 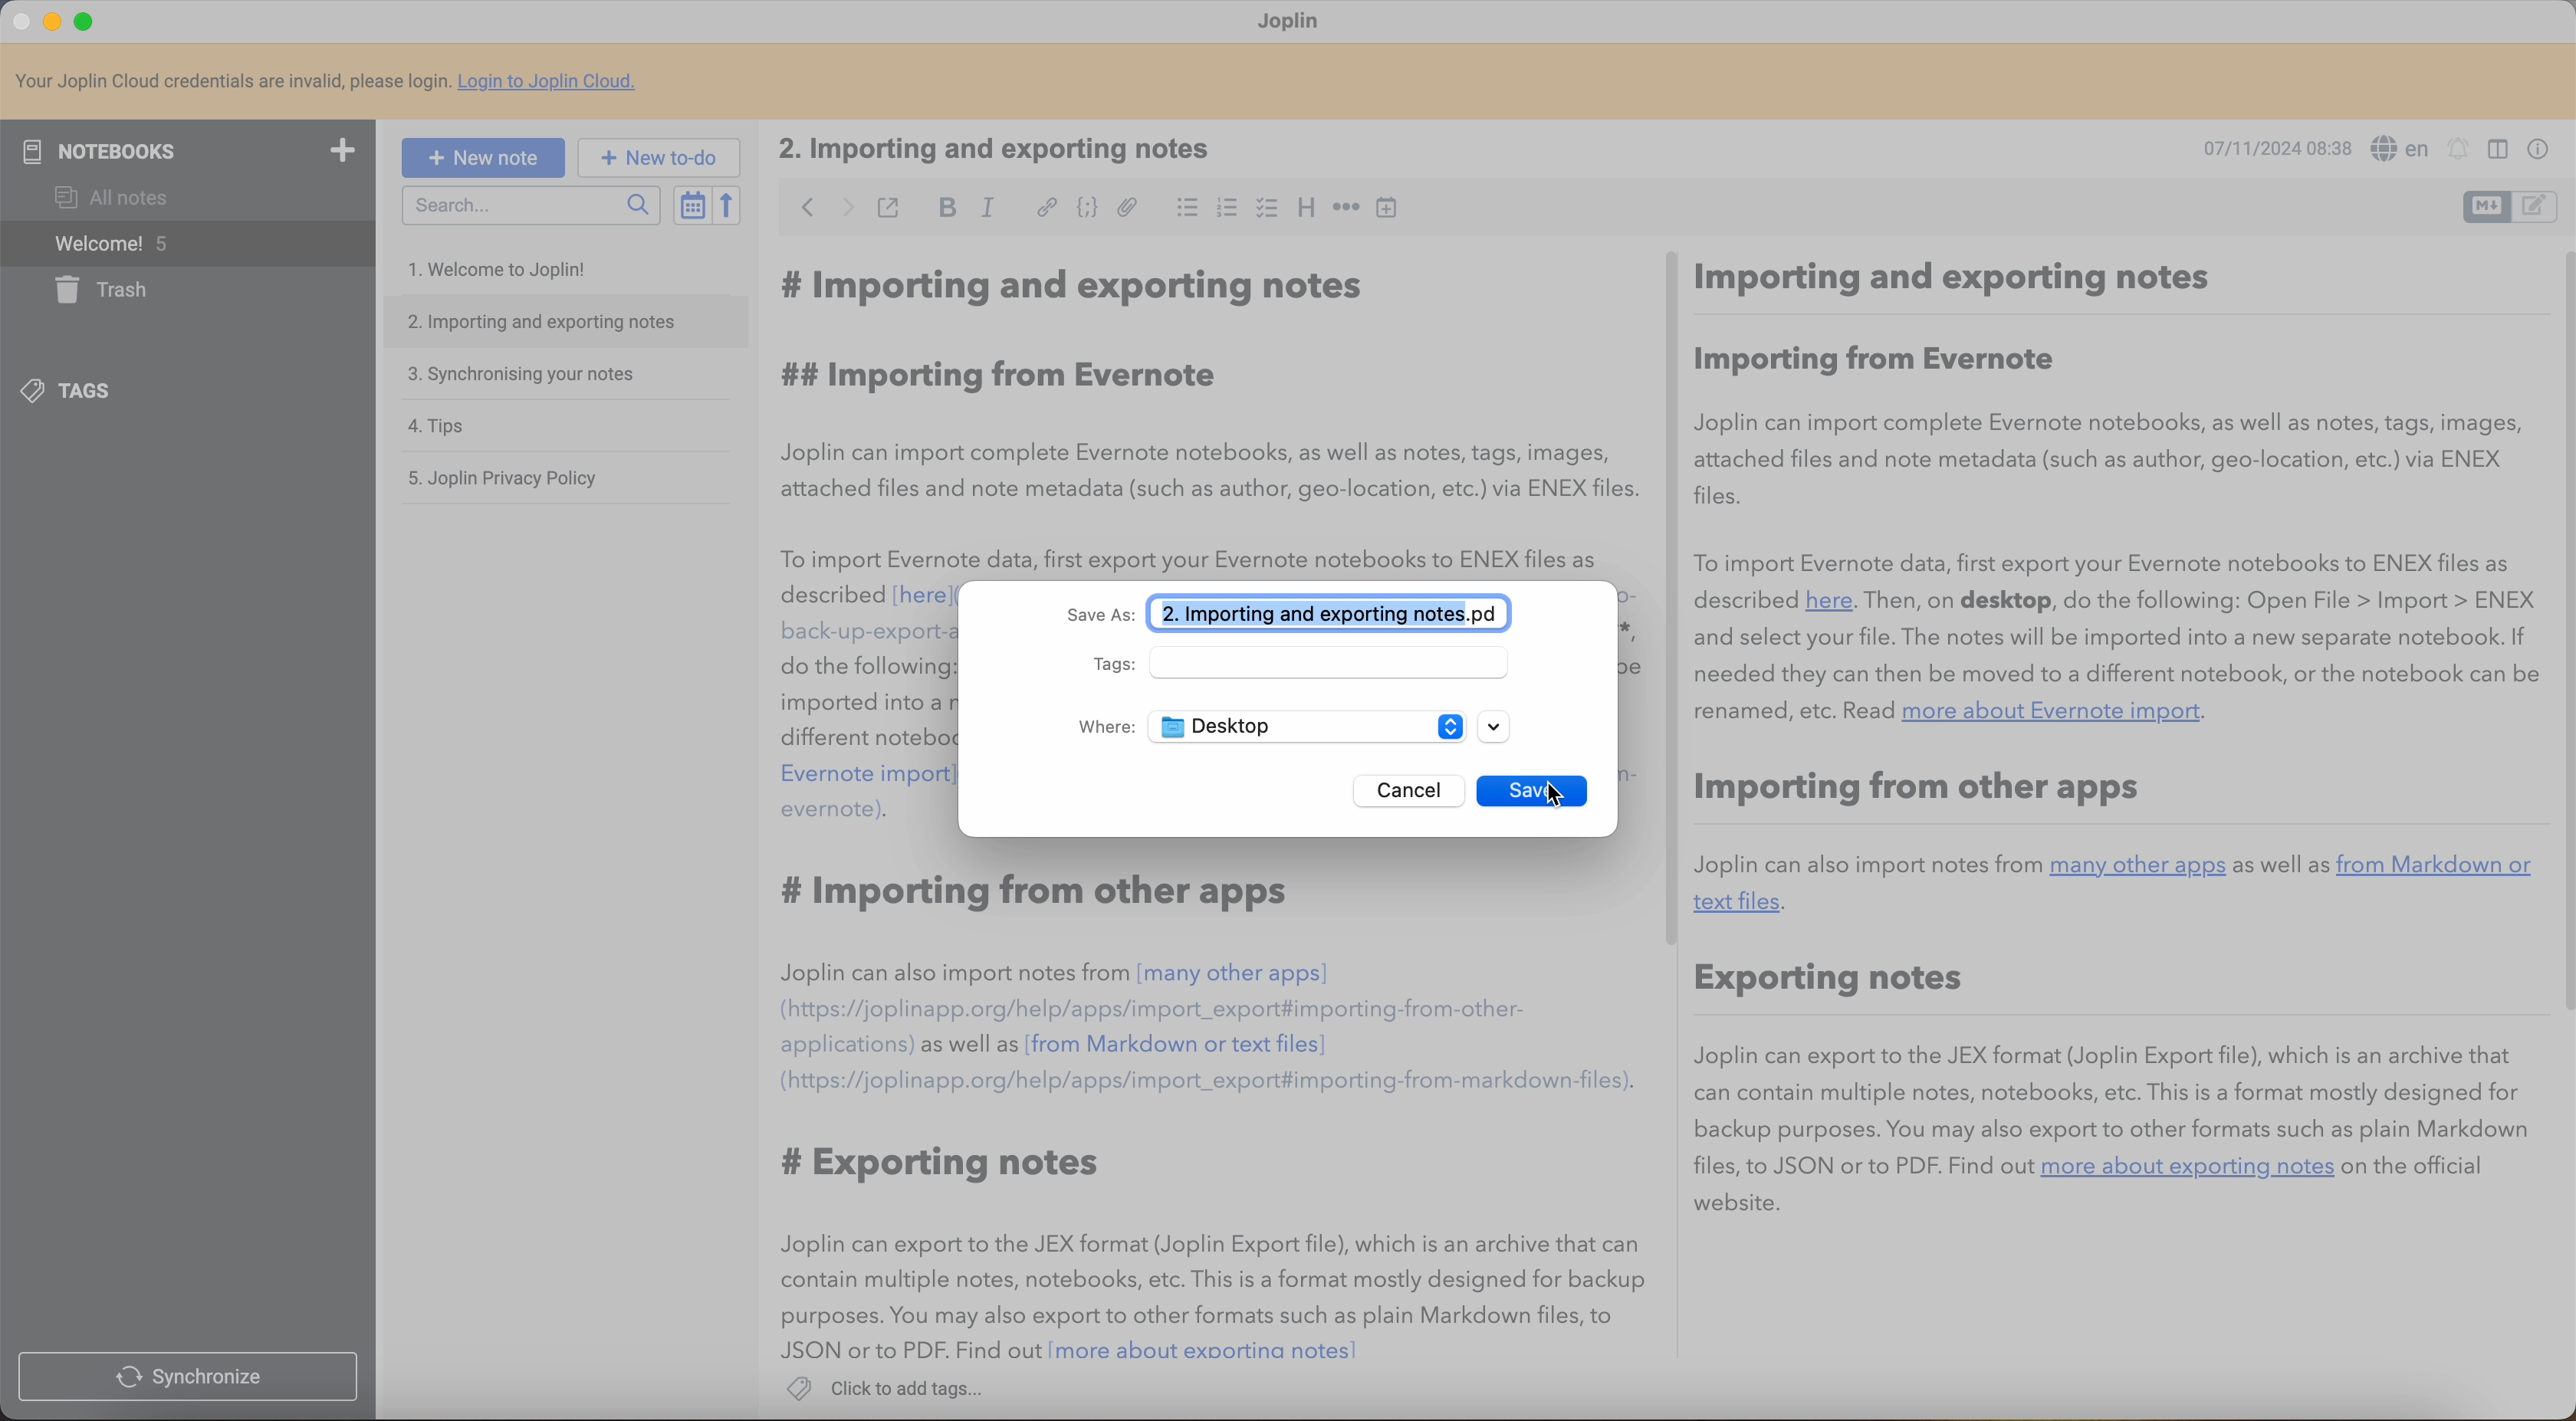 I want to click on arrow, so click(x=1497, y=727).